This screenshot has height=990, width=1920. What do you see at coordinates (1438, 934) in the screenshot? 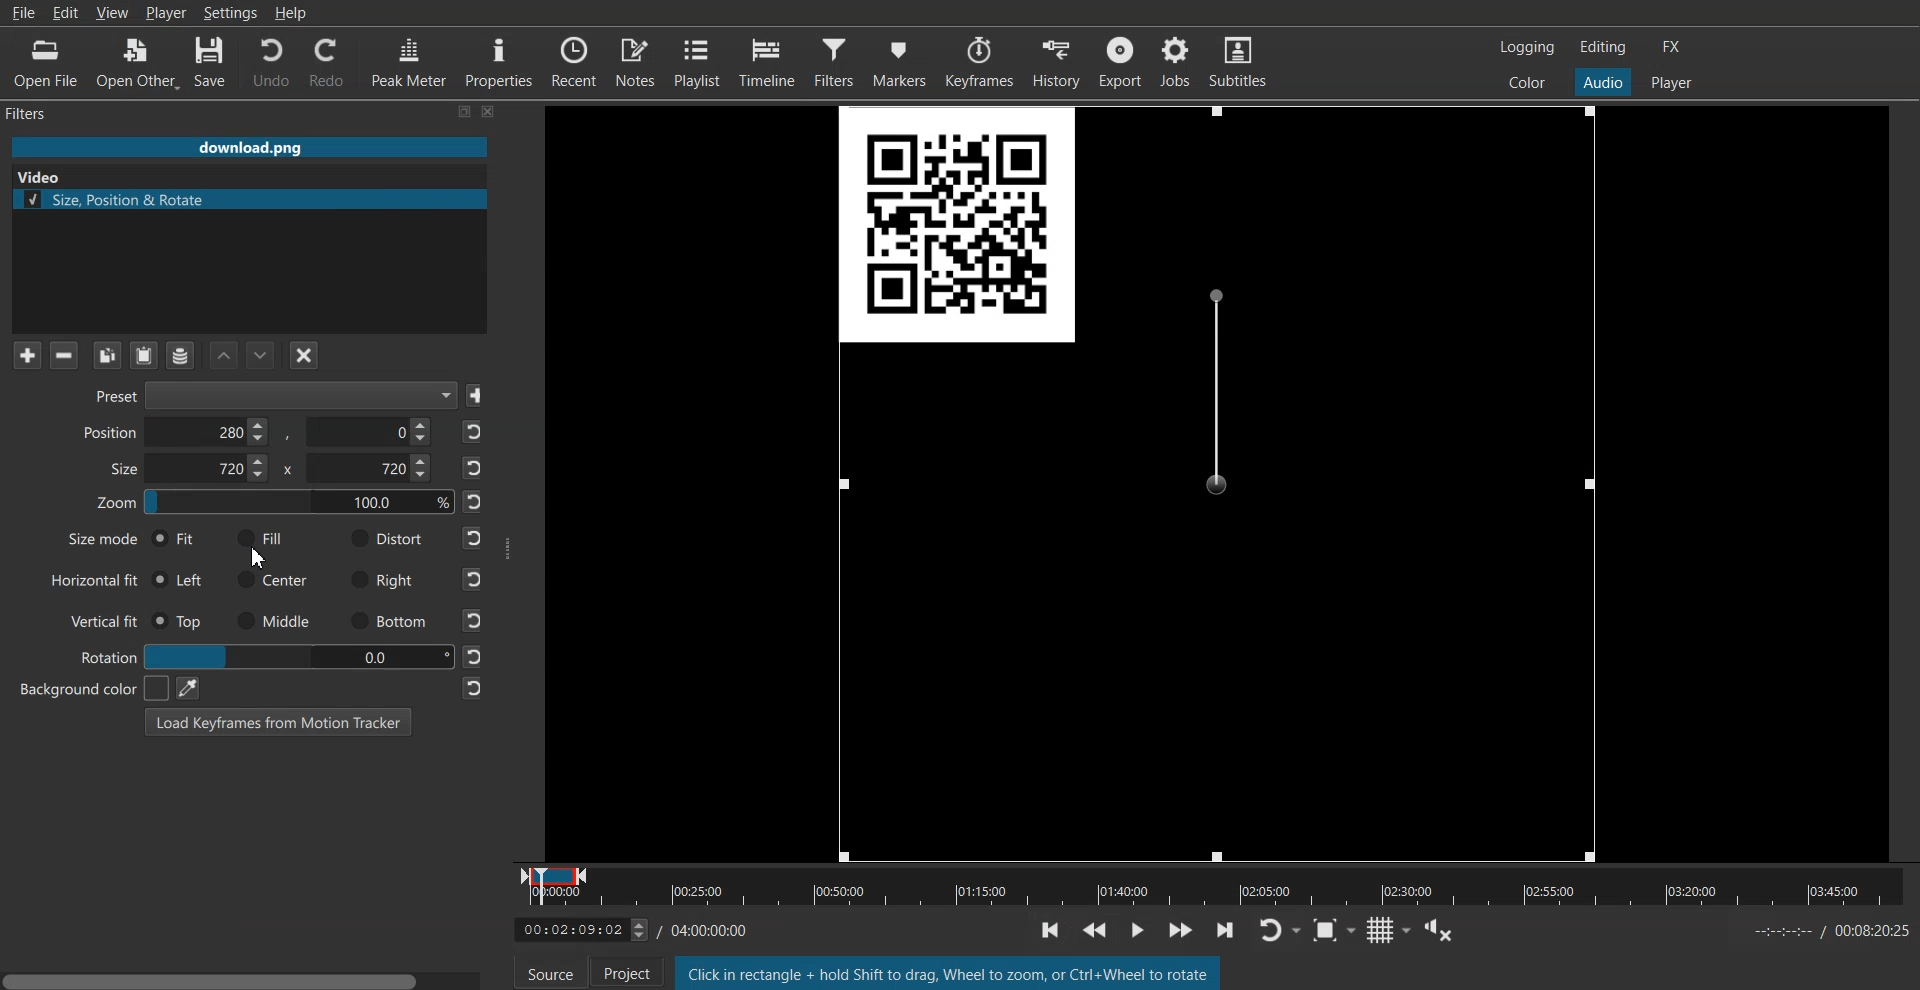
I see `Show the volume control` at bounding box center [1438, 934].